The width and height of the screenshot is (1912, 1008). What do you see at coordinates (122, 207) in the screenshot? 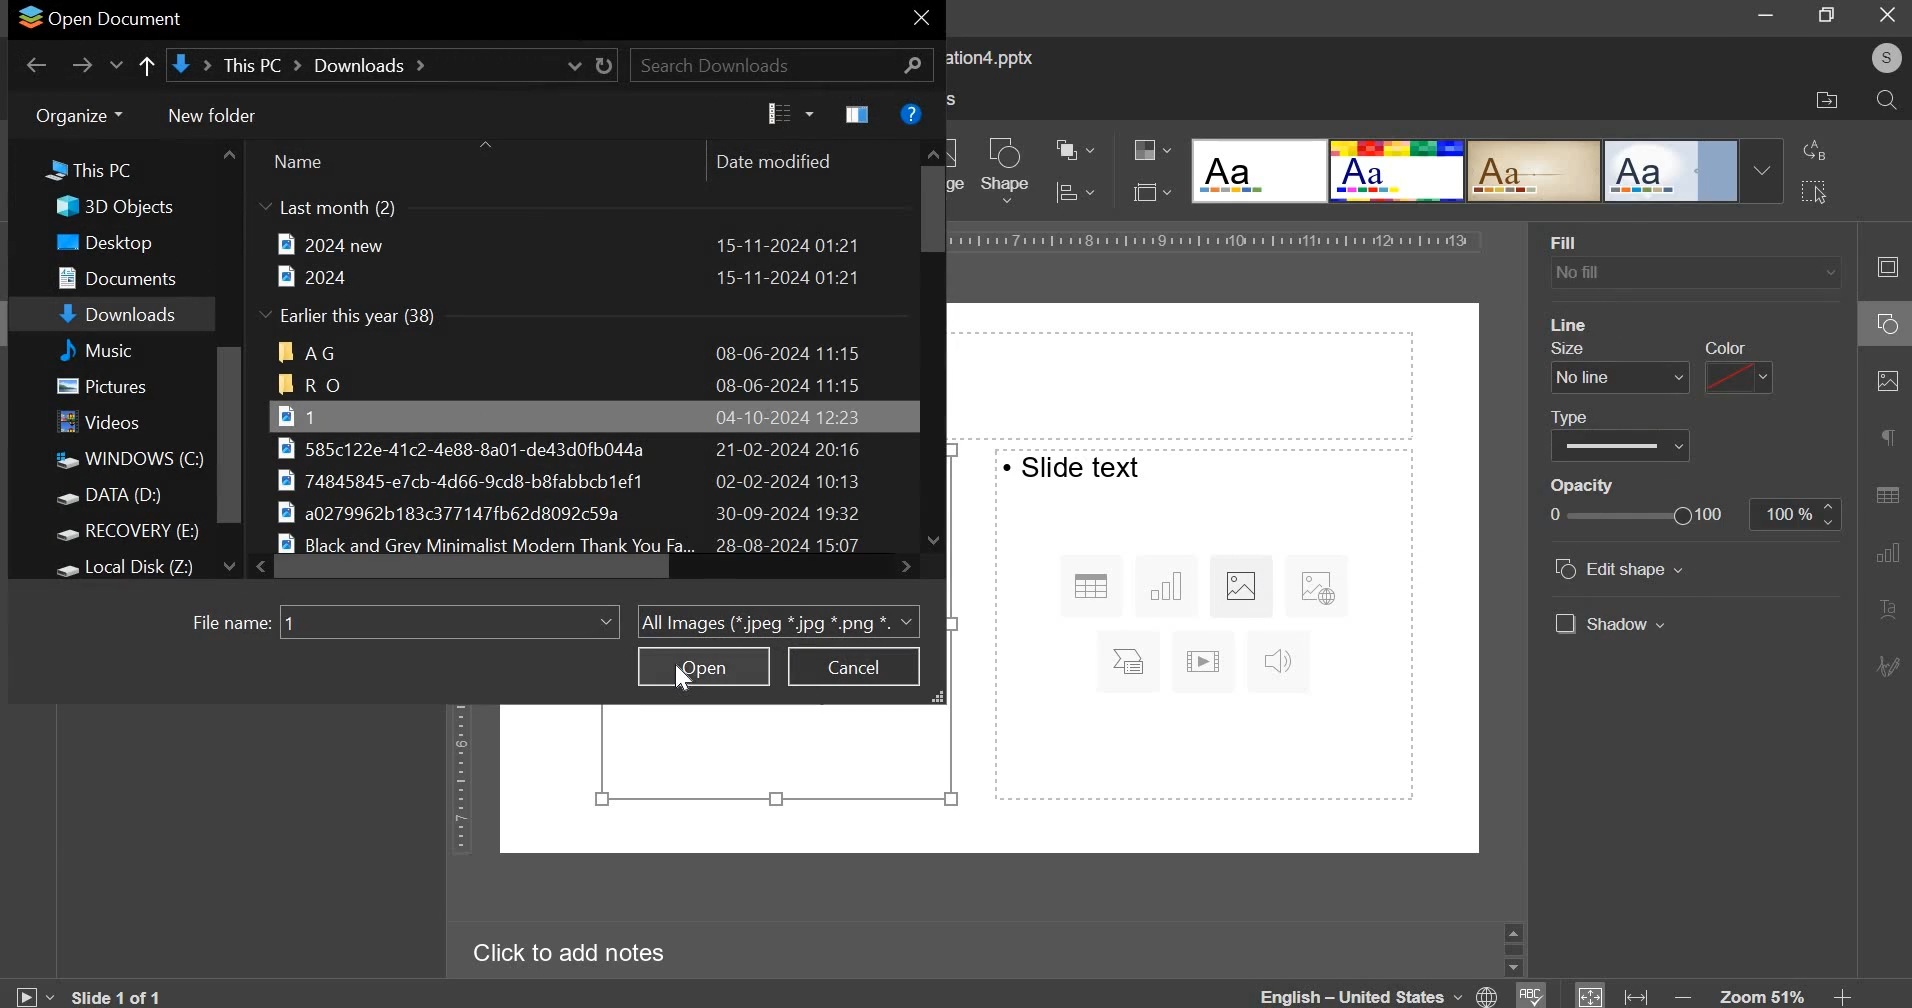
I see `3d objects` at bounding box center [122, 207].